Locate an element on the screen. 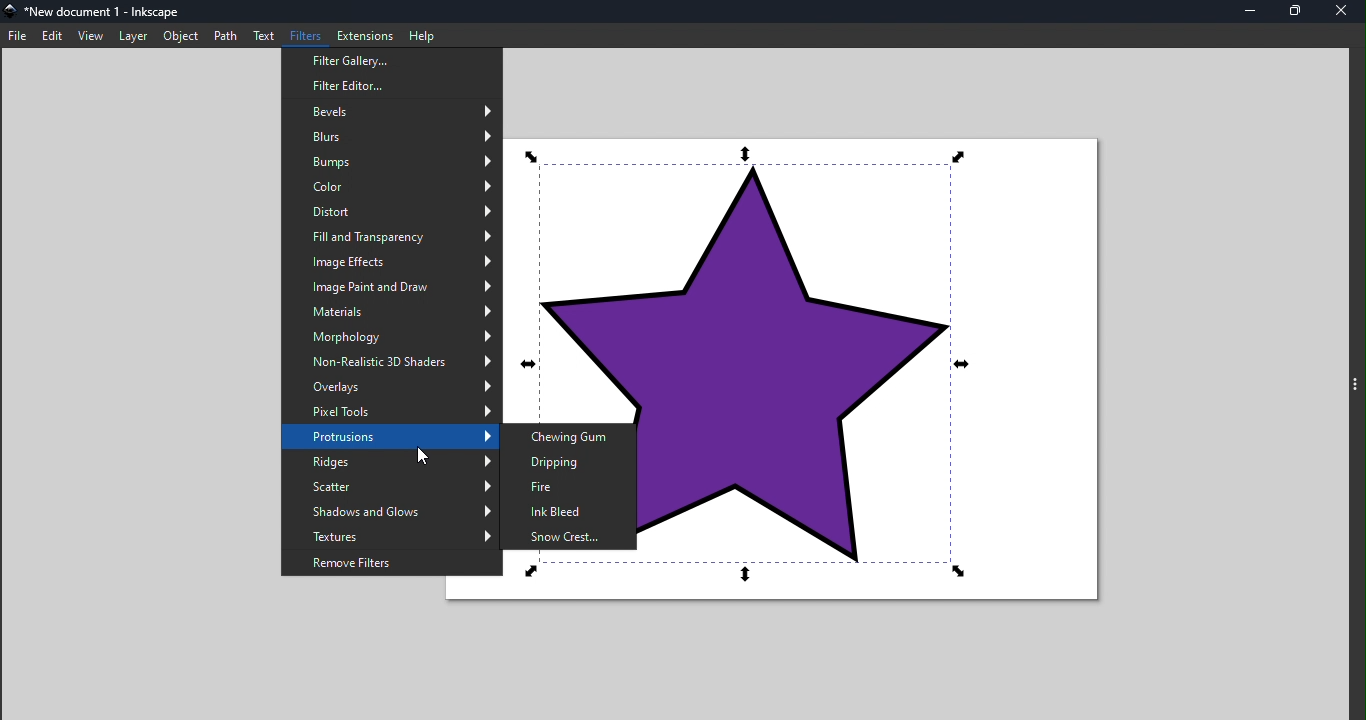 The height and width of the screenshot is (720, 1366). Filter editor is located at coordinates (390, 86).